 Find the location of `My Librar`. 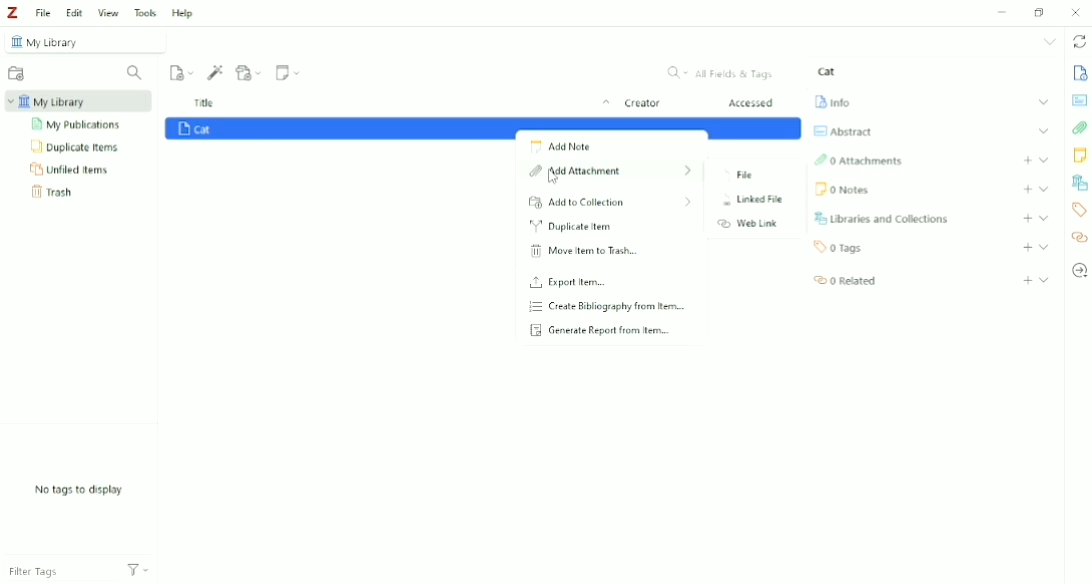

My Librar is located at coordinates (79, 101).